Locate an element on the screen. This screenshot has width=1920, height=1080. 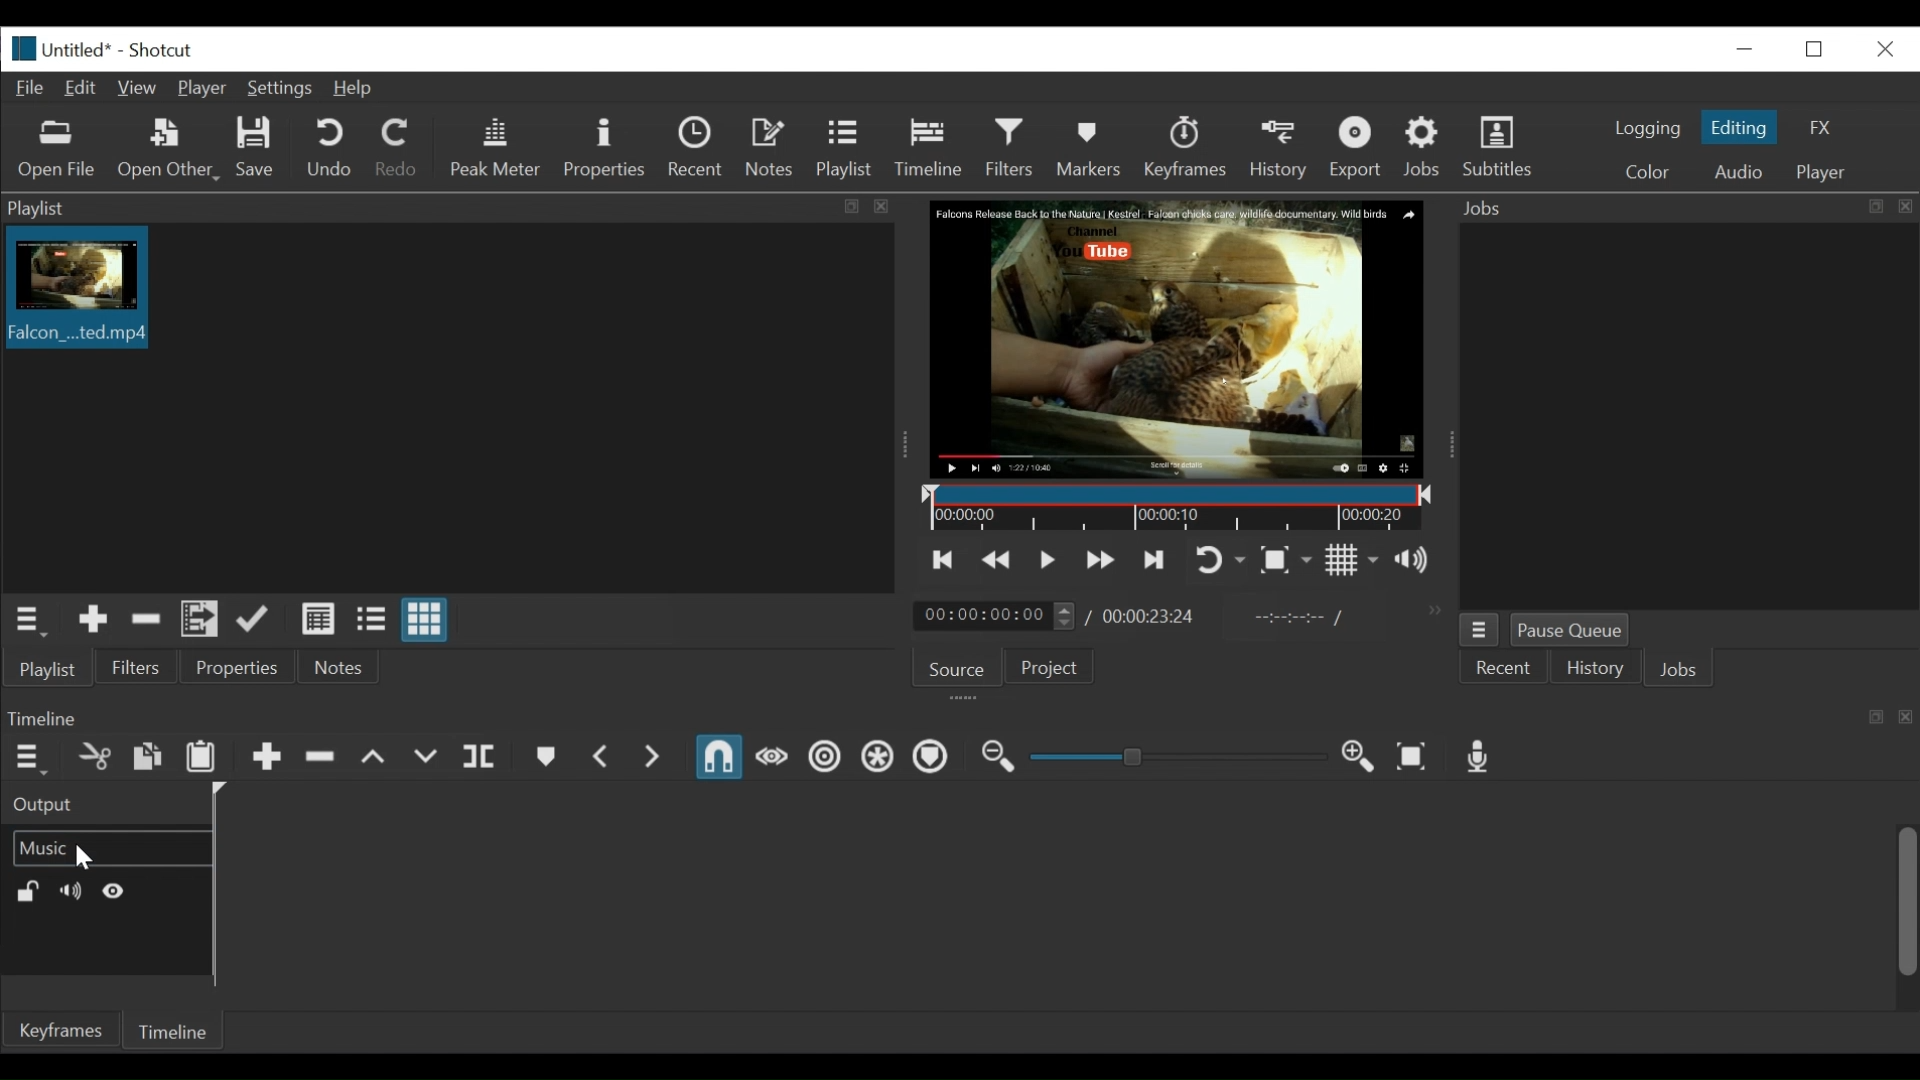
Paste is located at coordinates (202, 759).